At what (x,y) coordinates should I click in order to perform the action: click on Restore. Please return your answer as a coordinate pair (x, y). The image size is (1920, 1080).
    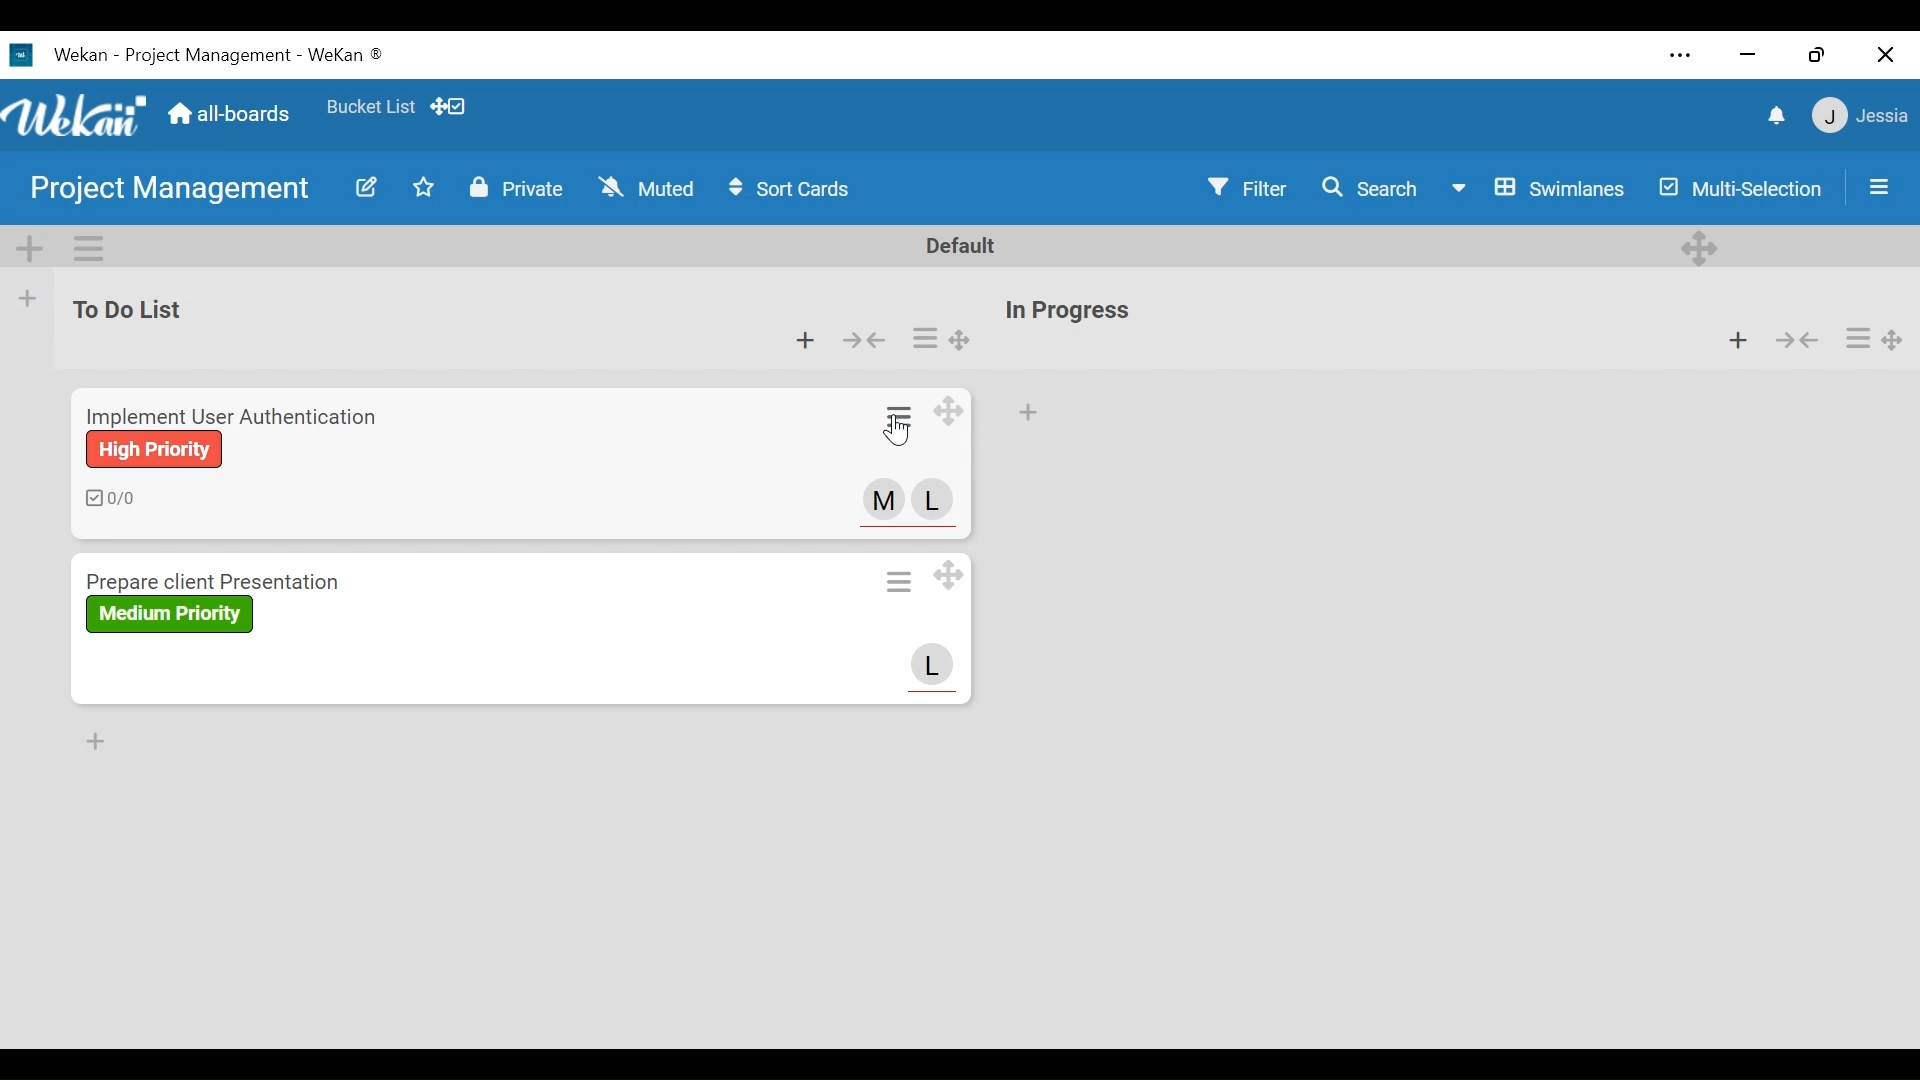
    Looking at the image, I should click on (1819, 54).